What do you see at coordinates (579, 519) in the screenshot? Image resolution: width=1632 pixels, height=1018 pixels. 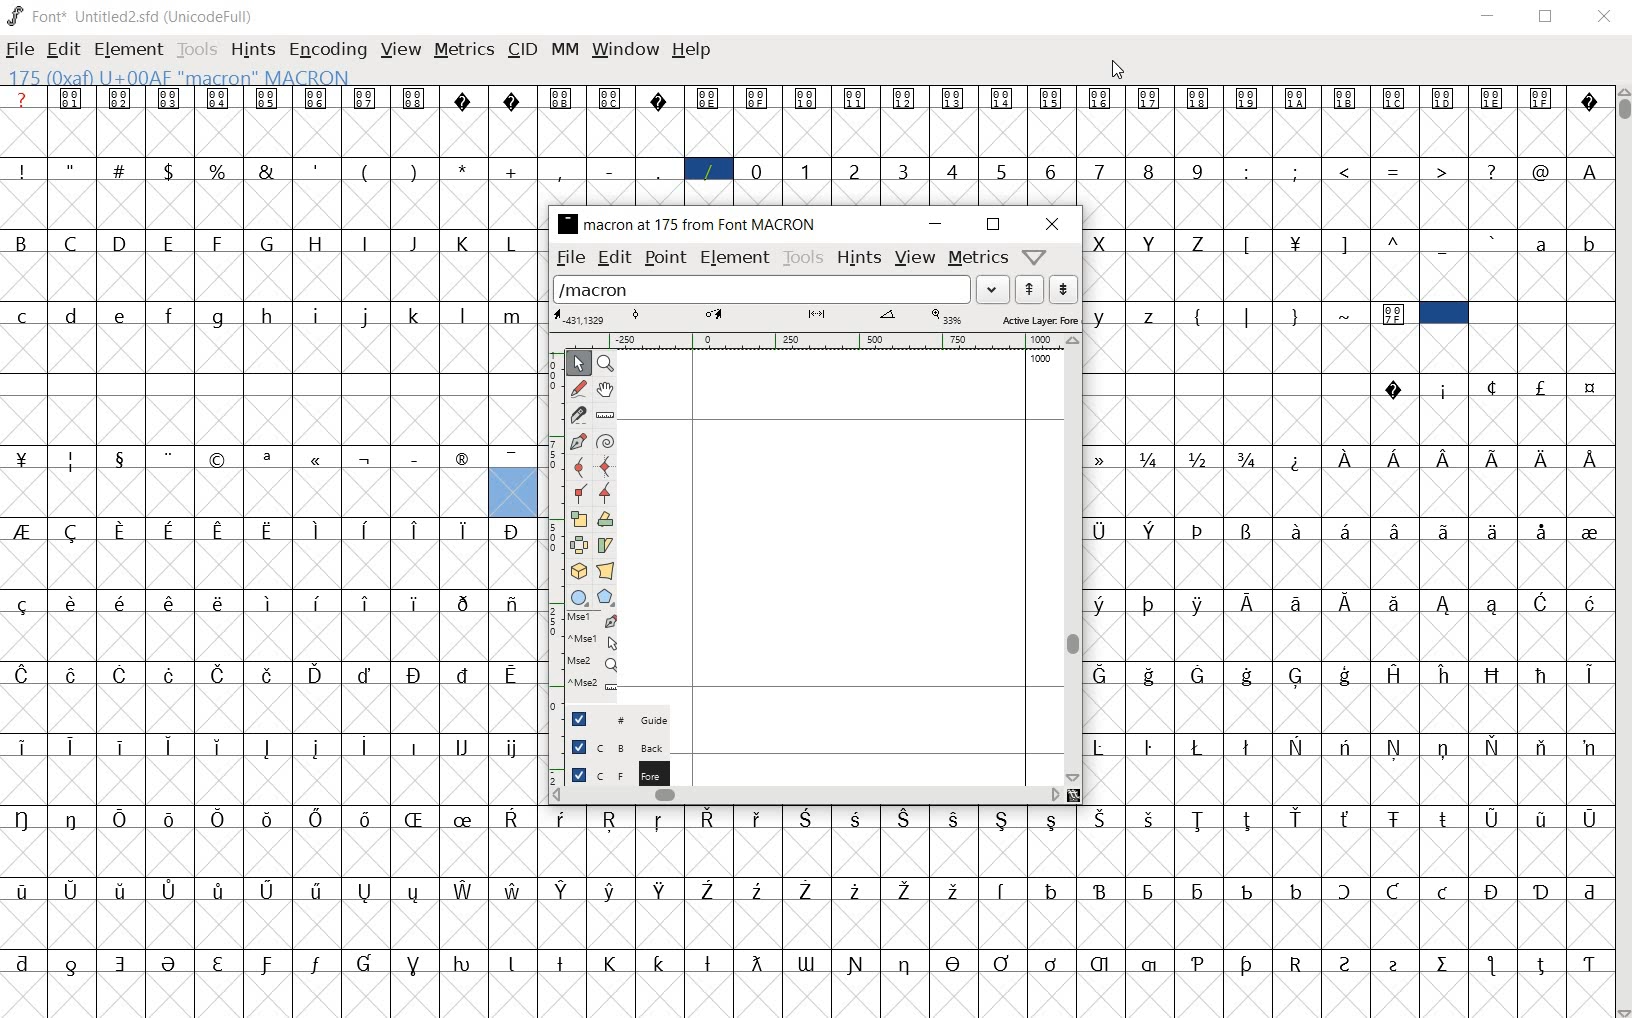 I see `scale` at bounding box center [579, 519].